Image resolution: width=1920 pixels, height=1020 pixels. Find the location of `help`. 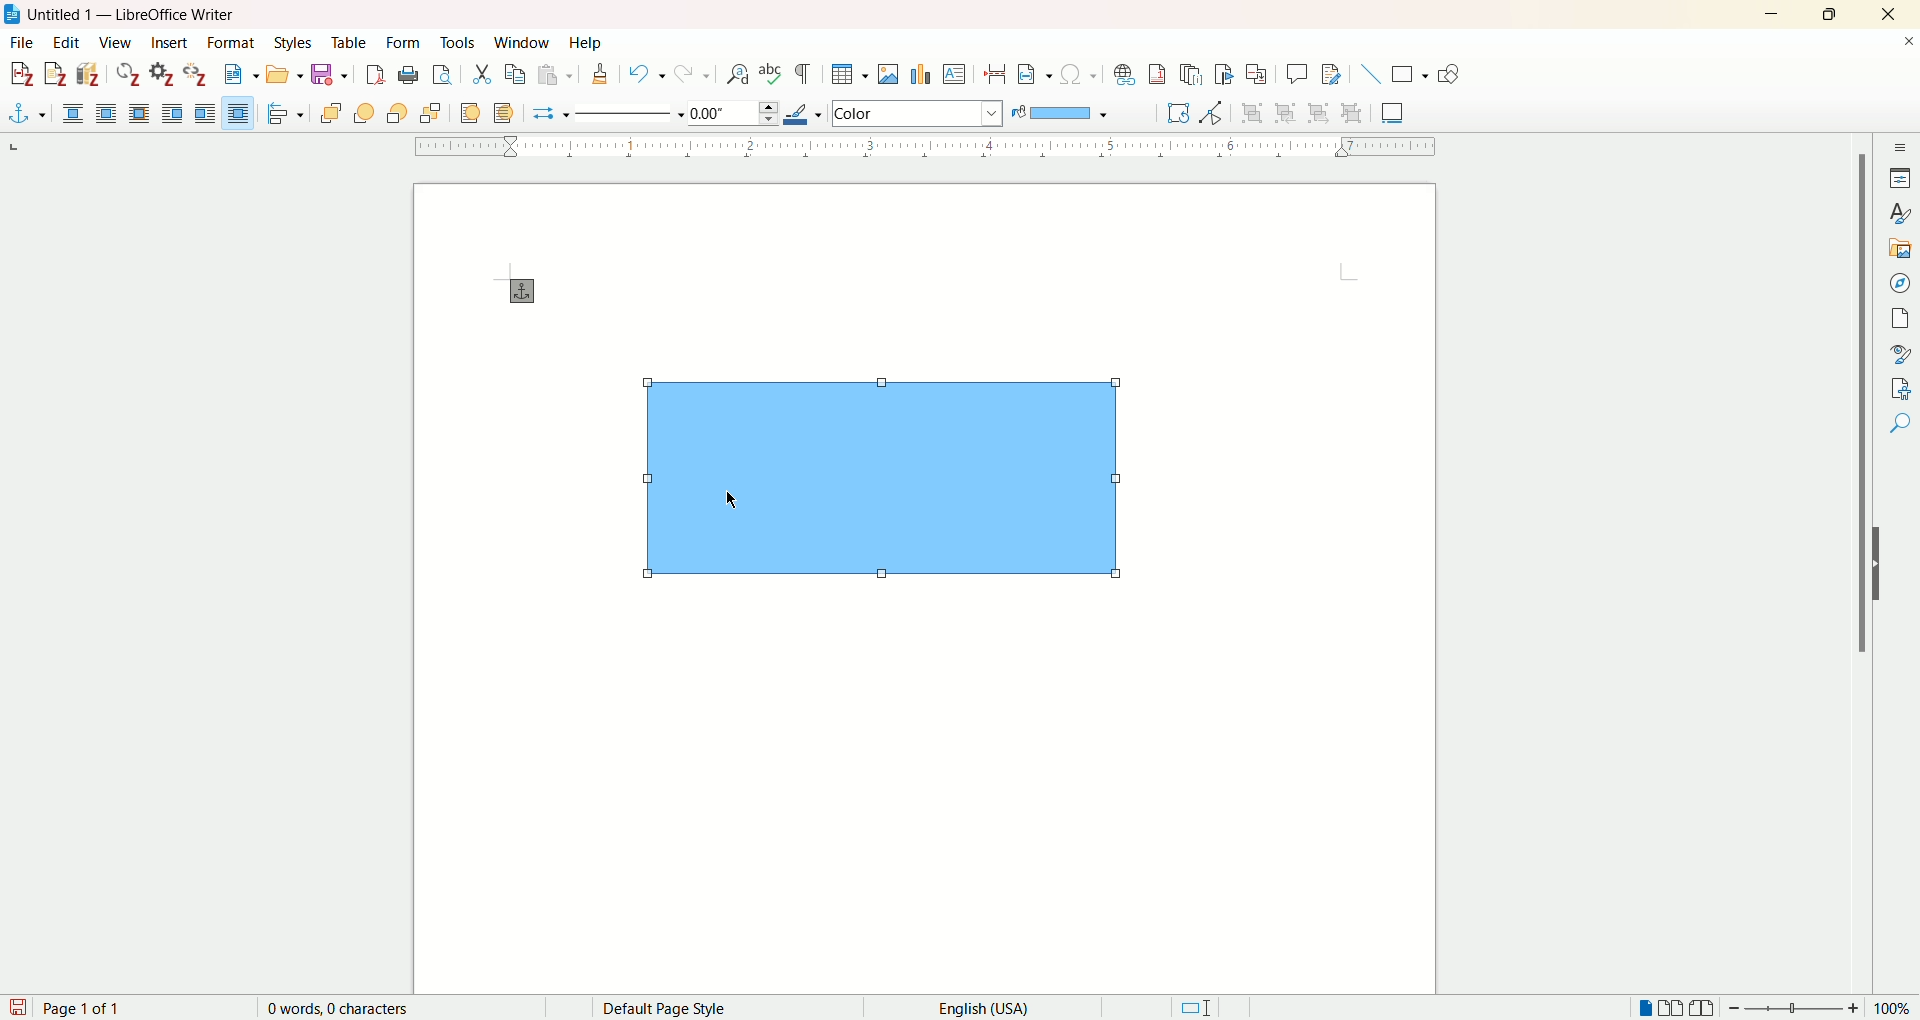

help is located at coordinates (584, 42).